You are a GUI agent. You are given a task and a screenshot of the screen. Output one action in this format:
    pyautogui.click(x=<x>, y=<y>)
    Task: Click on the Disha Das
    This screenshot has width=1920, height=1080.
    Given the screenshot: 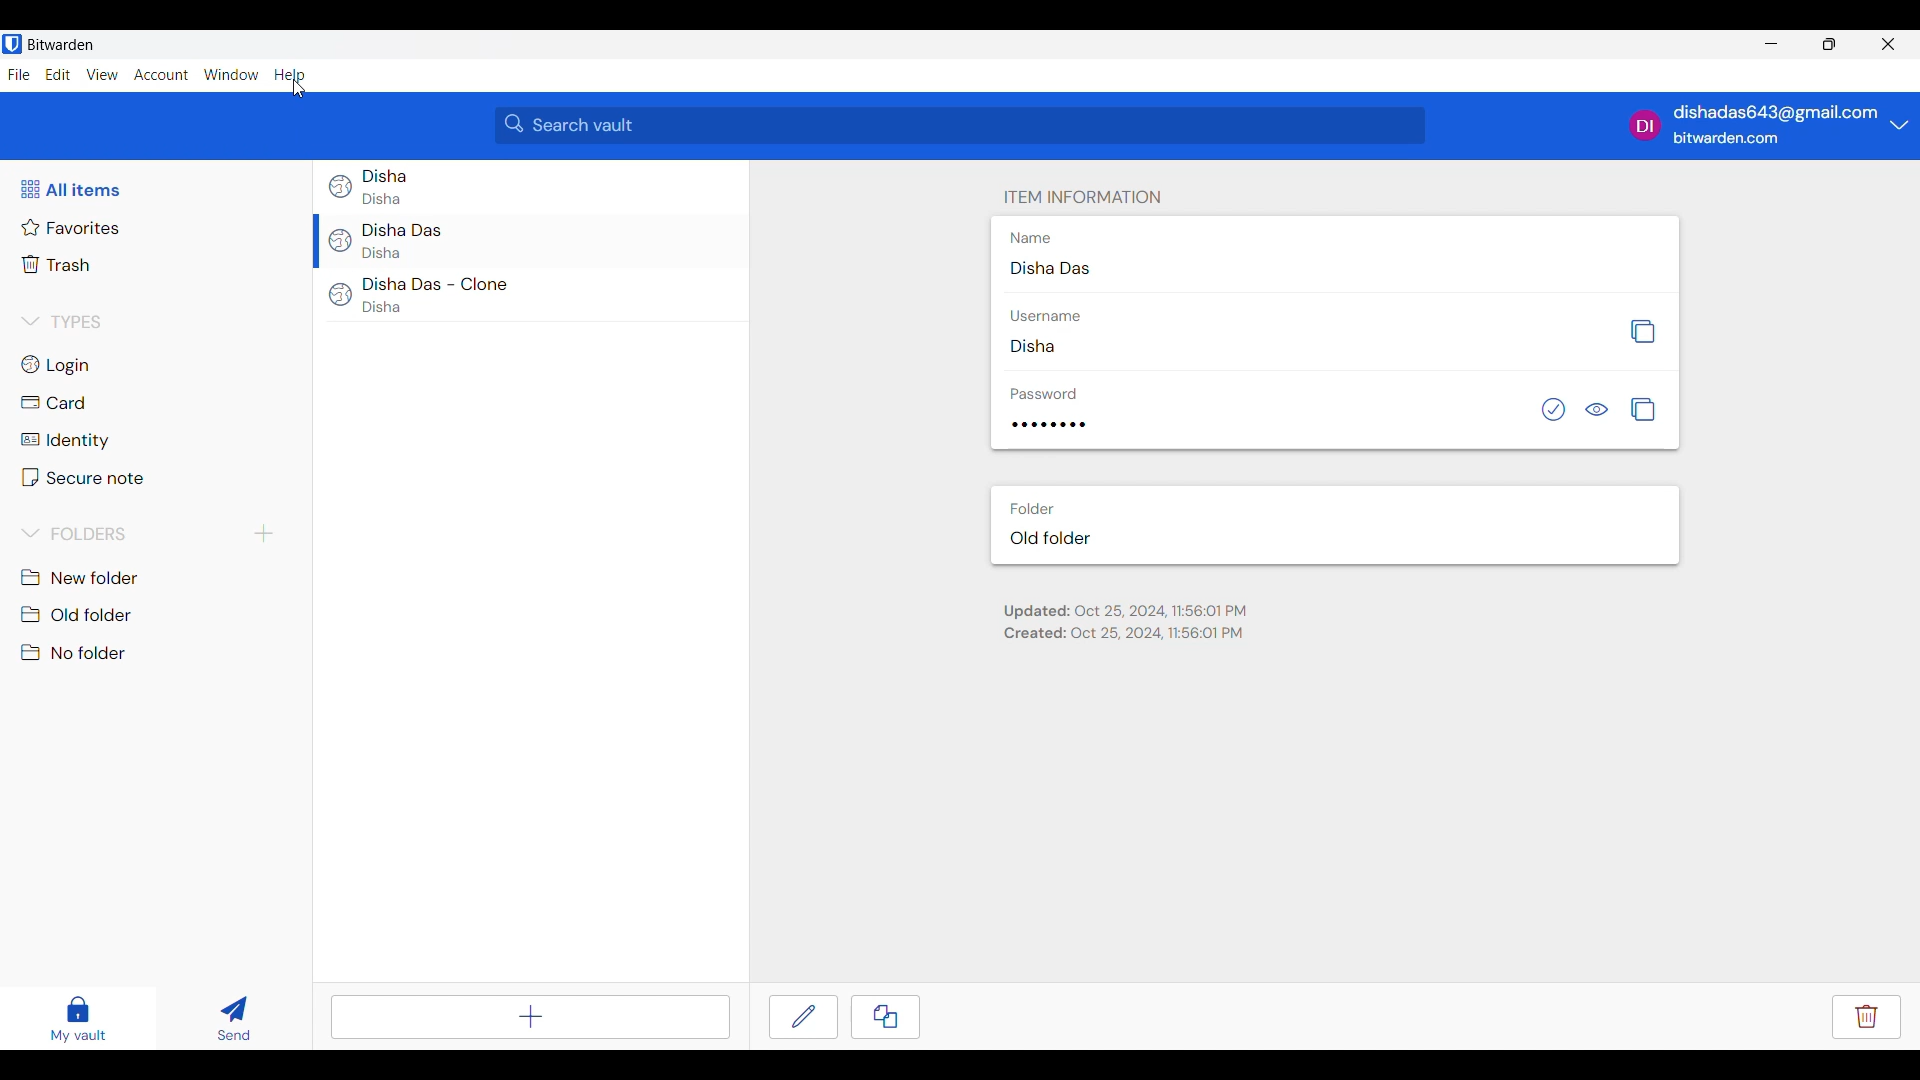 What is the action you would take?
    pyautogui.click(x=1050, y=267)
    